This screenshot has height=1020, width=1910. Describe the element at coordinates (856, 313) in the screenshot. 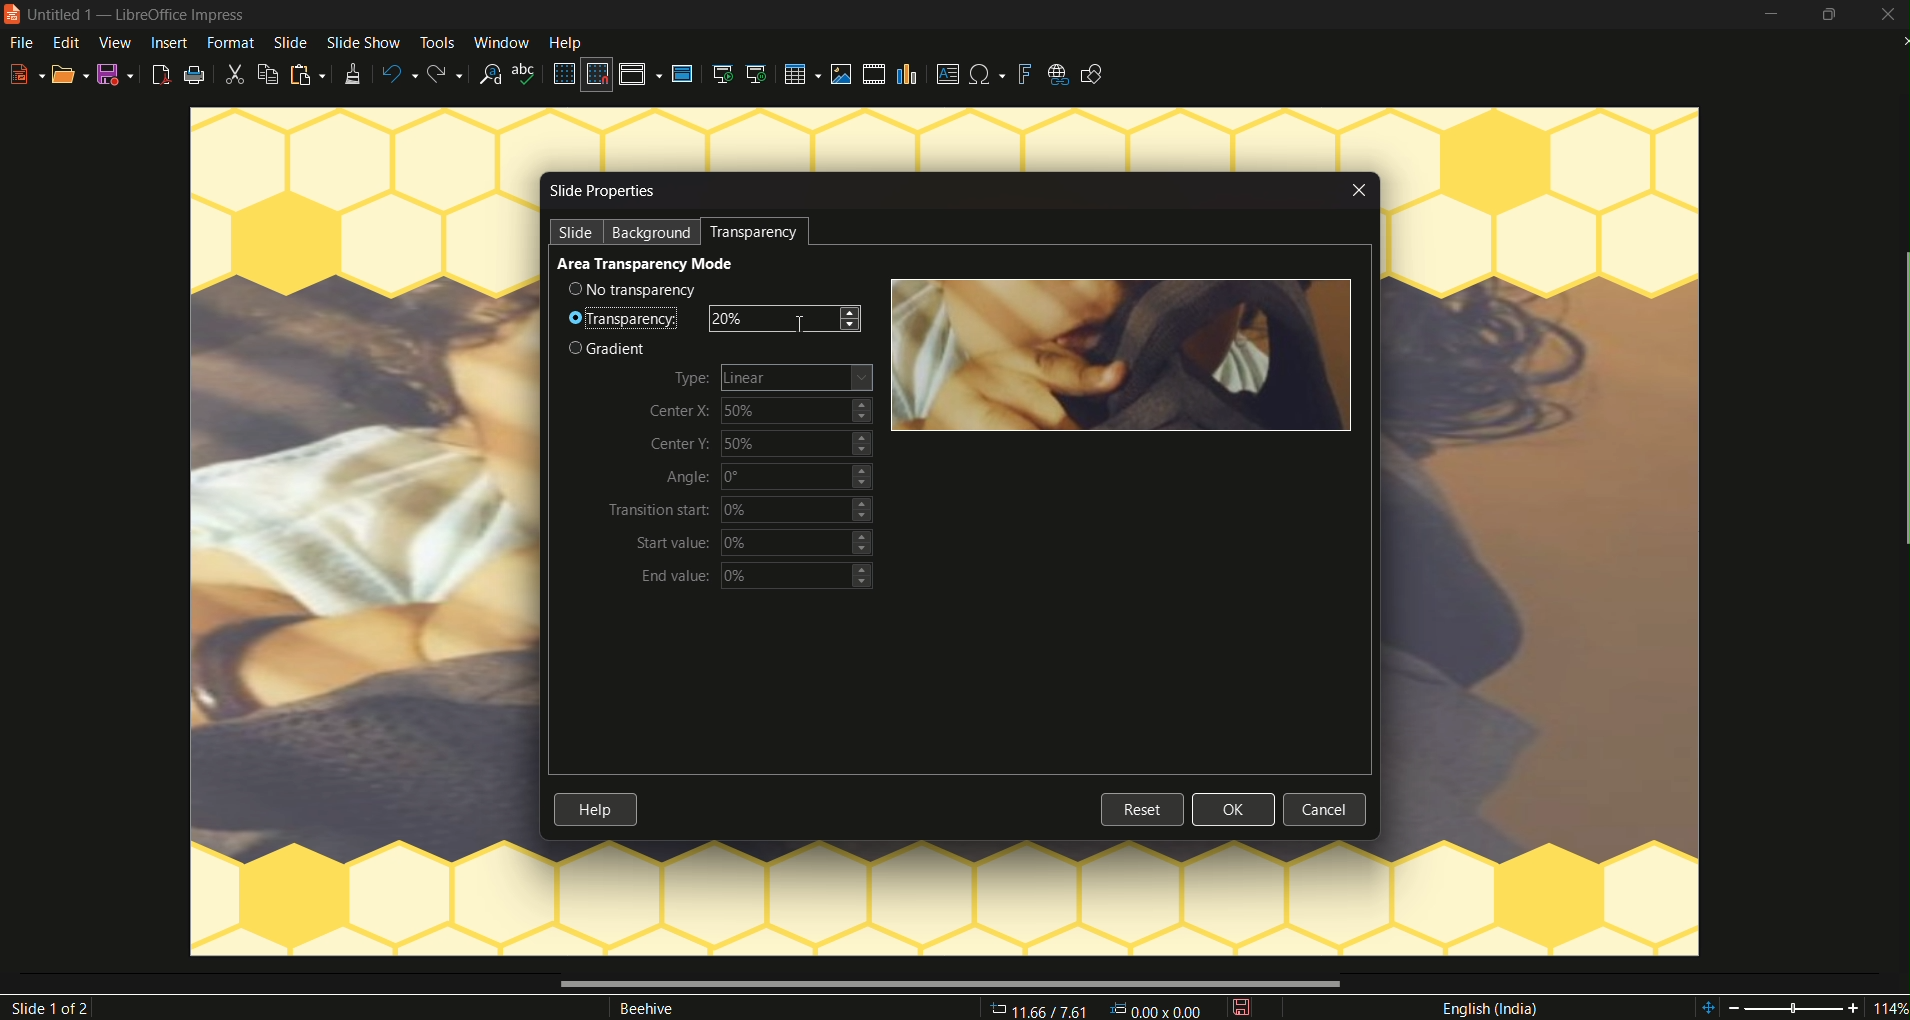

I see `increase transparency ` at that location.